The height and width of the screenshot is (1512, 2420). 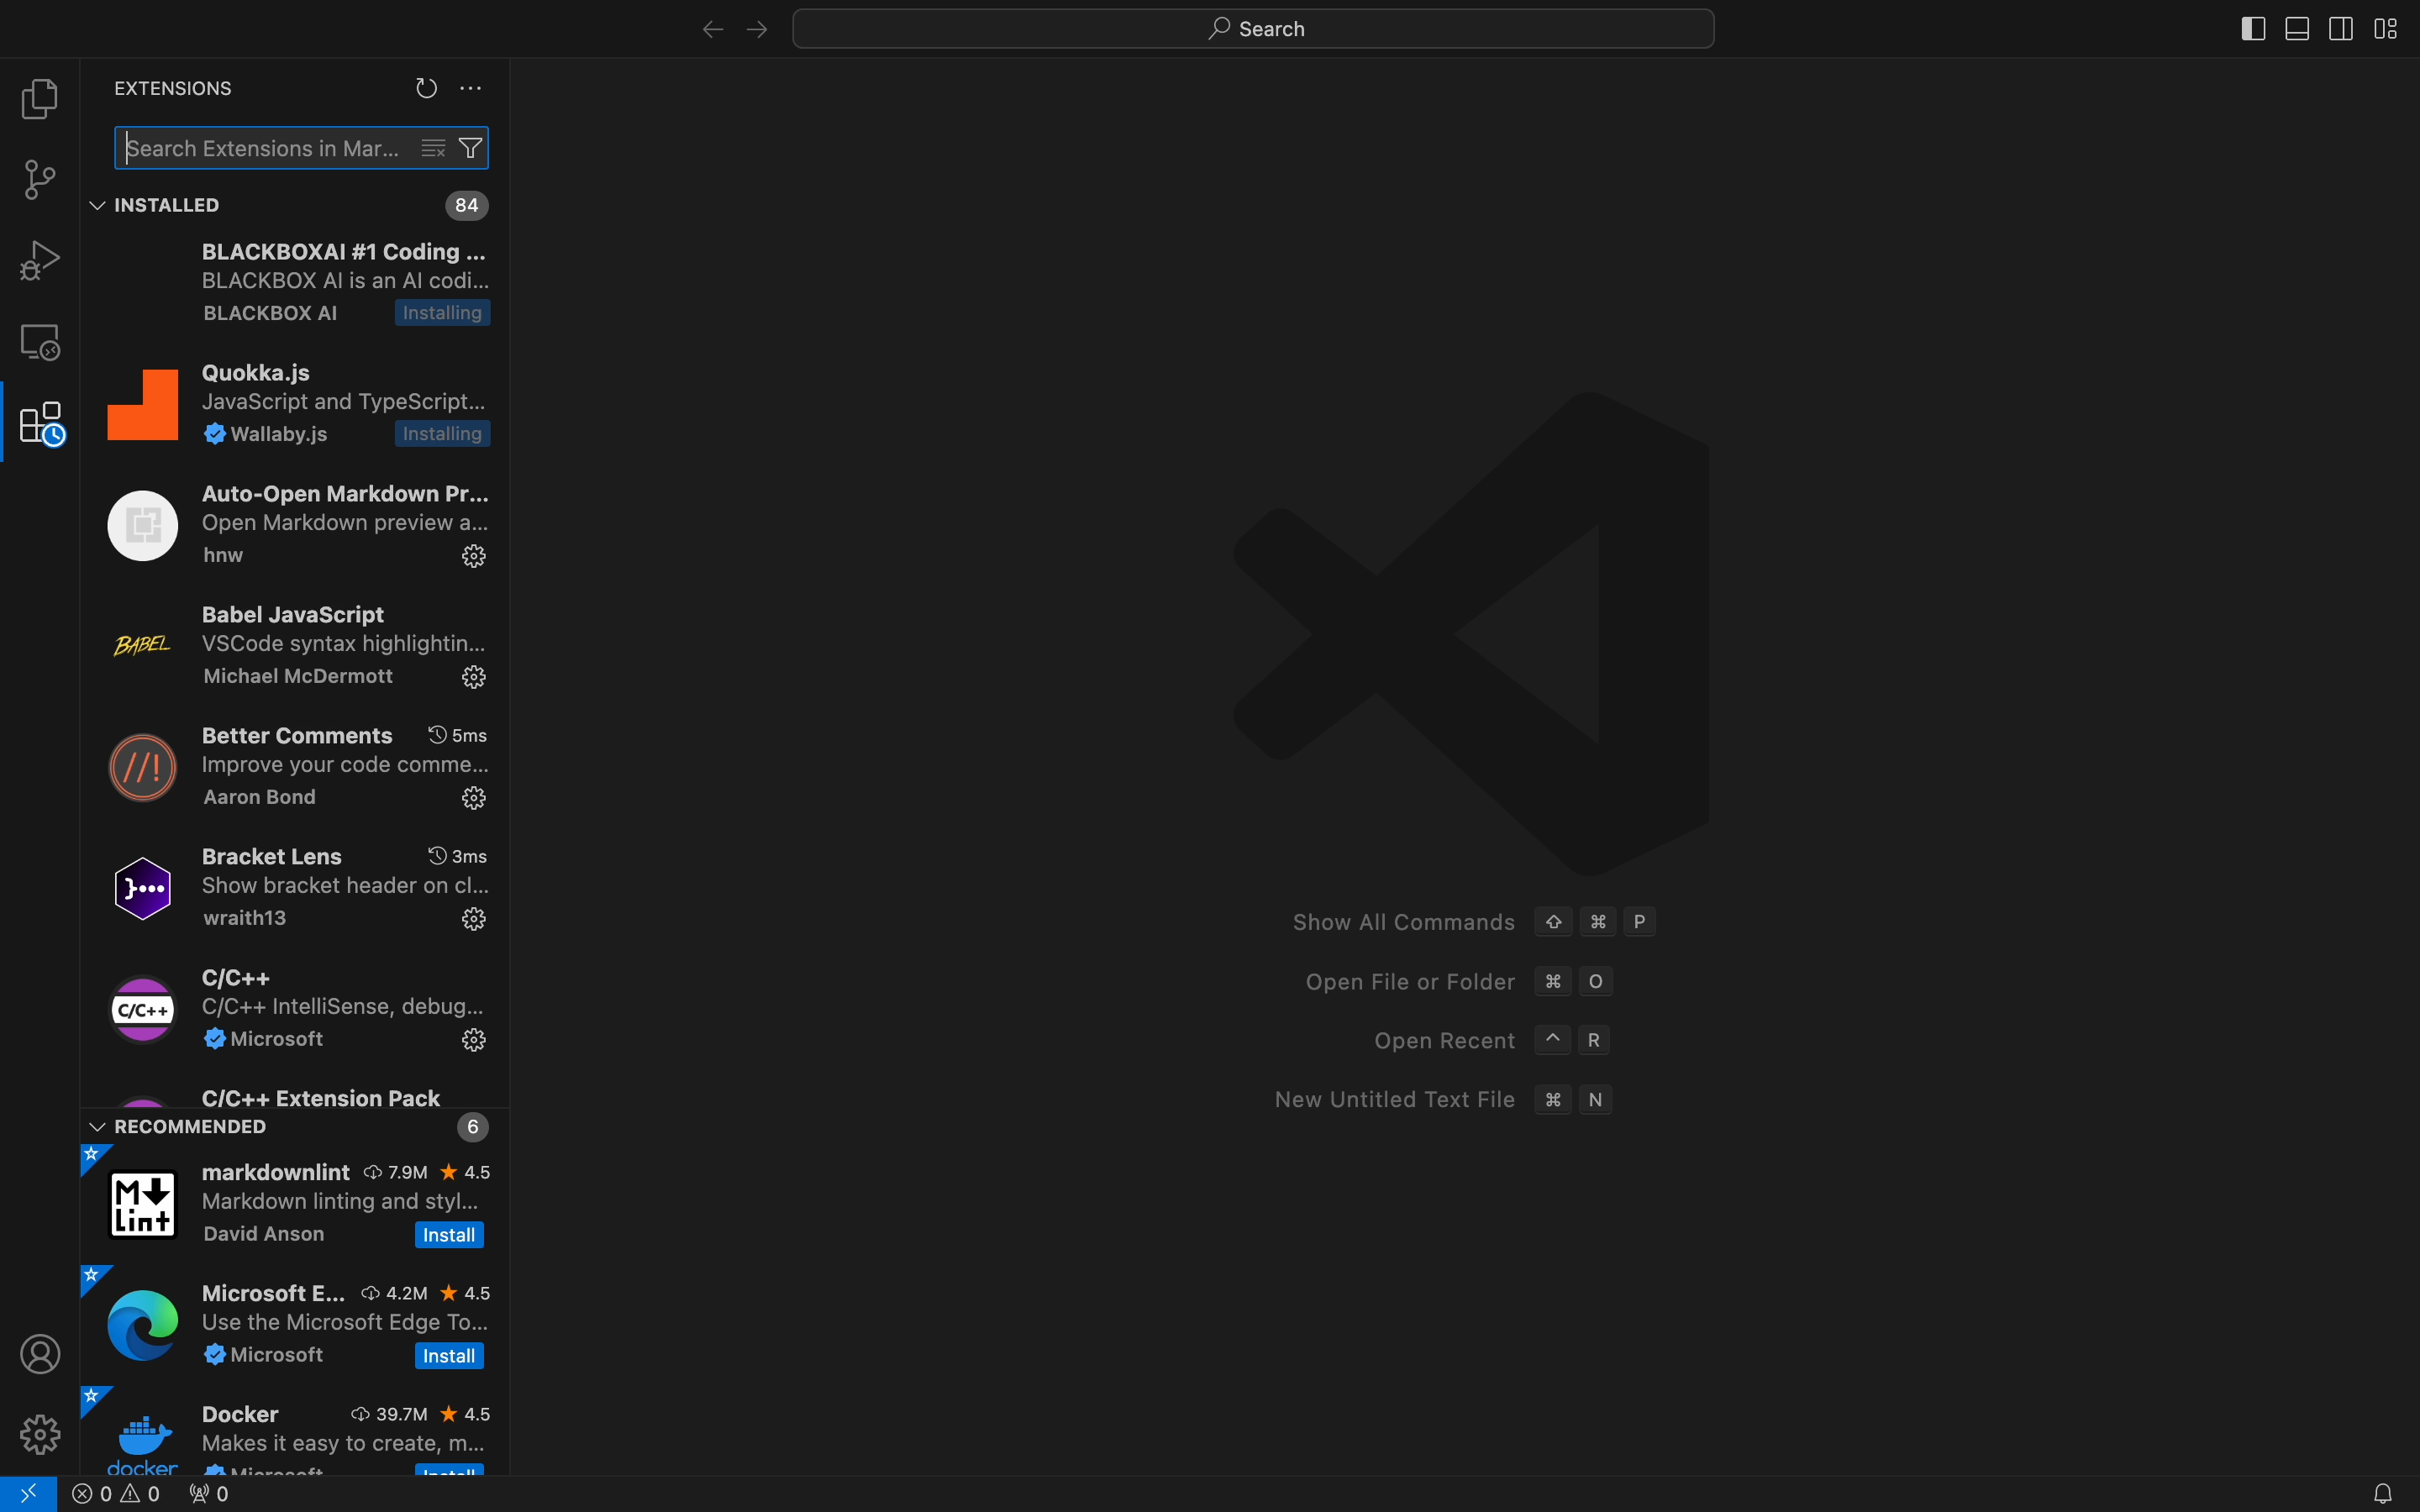 What do you see at coordinates (1238, 31) in the screenshot?
I see `search` at bounding box center [1238, 31].